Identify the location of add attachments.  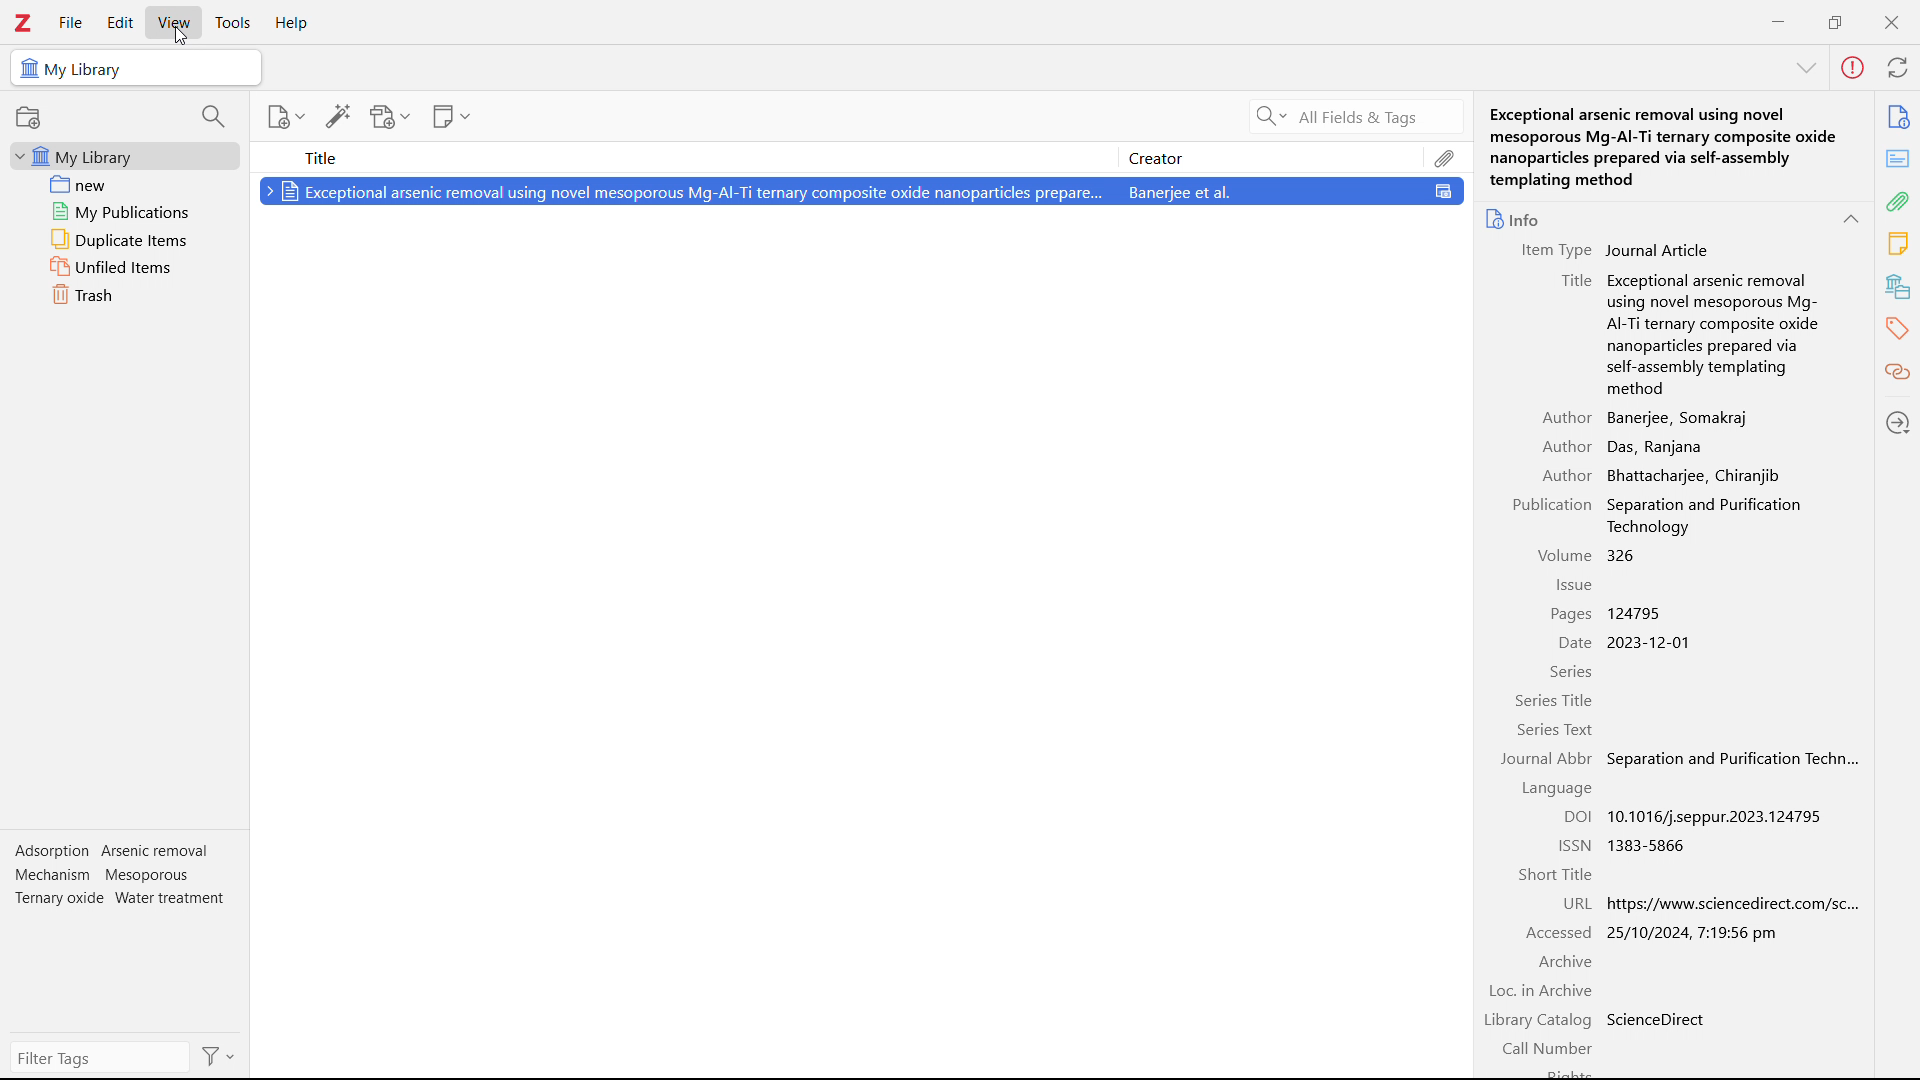
(391, 116).